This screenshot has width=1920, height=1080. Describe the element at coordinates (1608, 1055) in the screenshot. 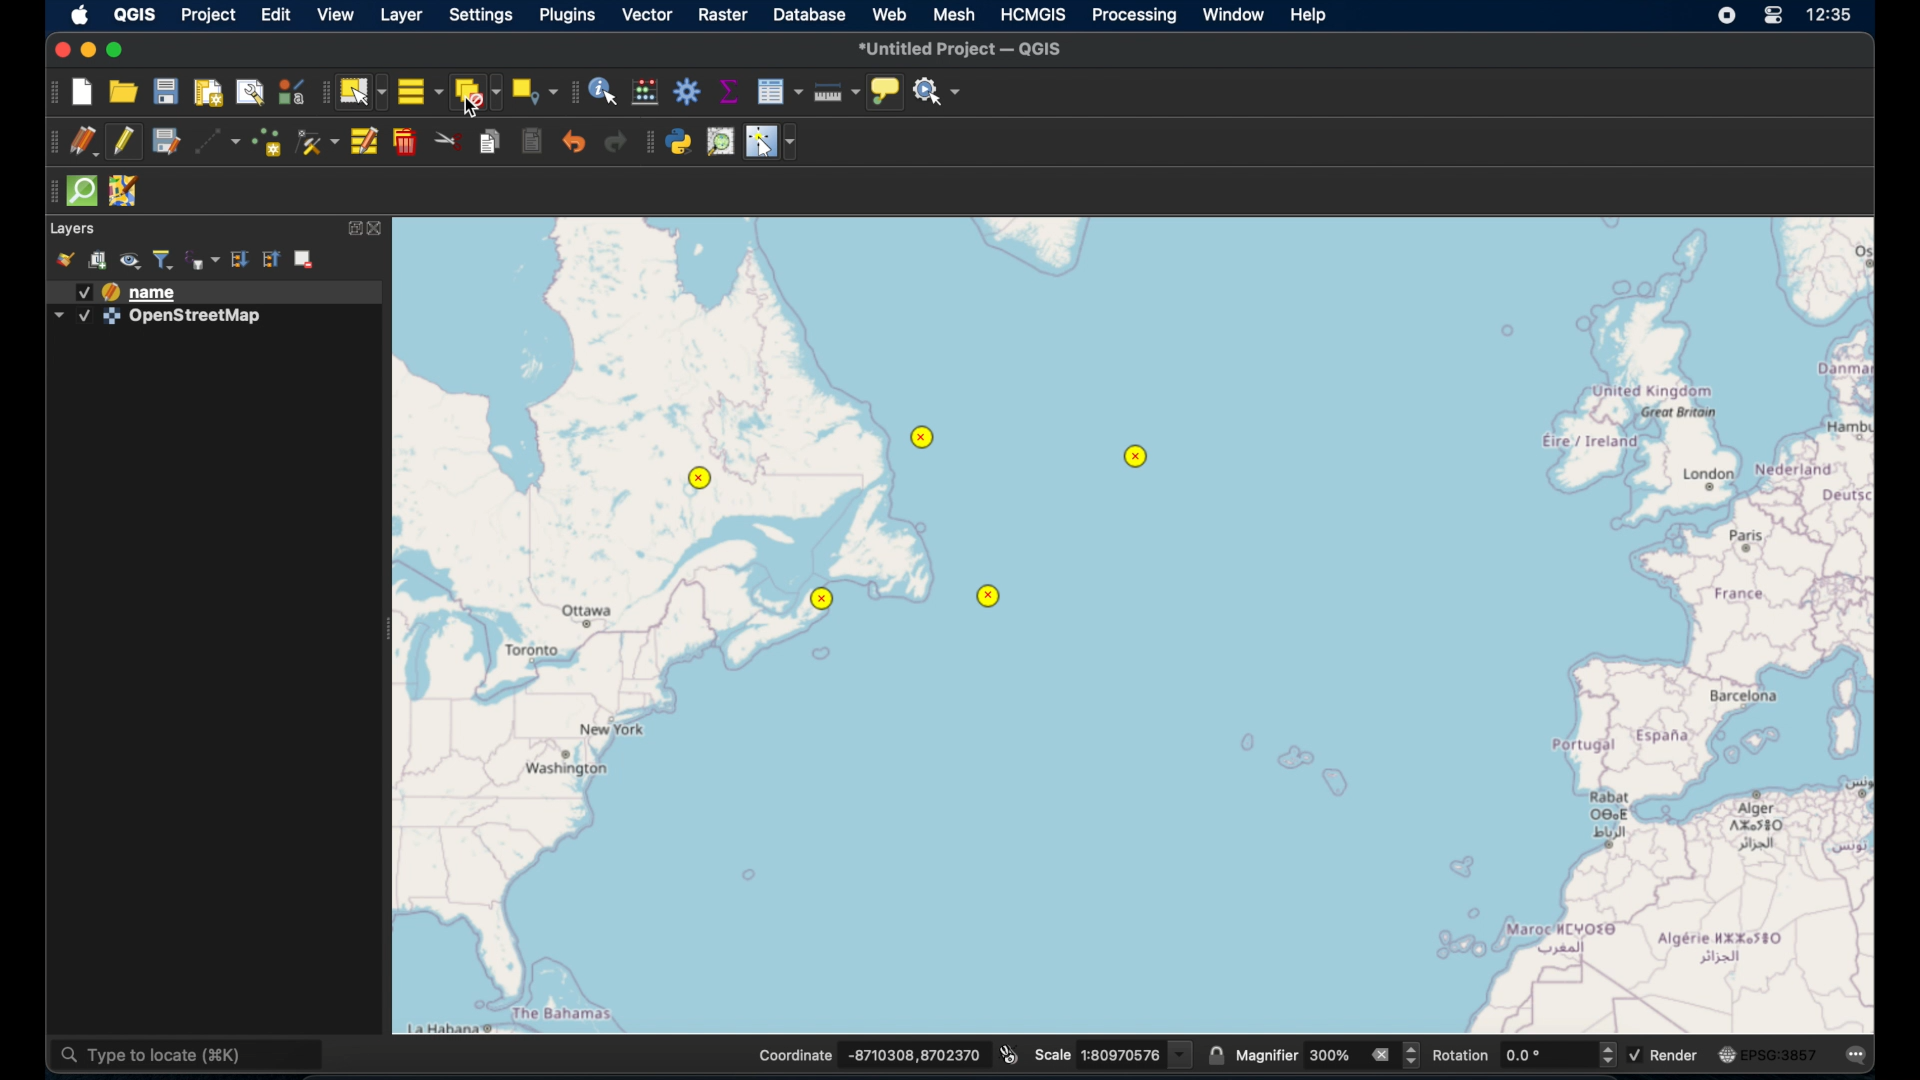

I see `increase or decrease the value of rotation` at that location.